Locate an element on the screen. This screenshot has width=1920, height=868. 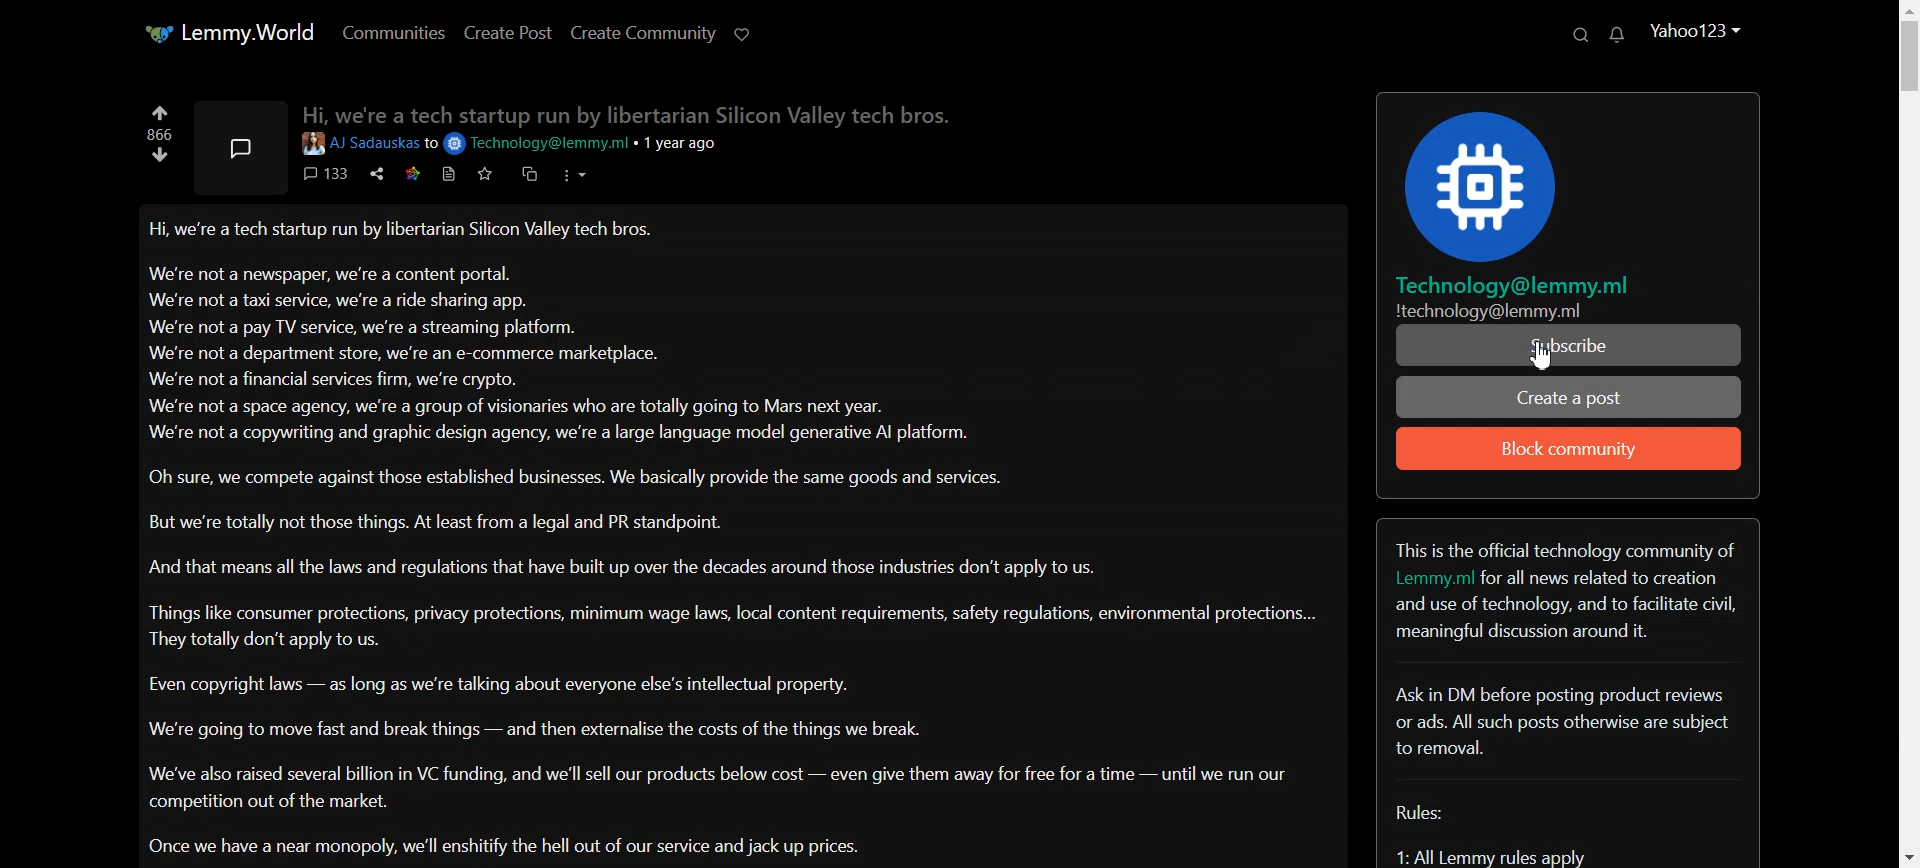
View Source is located at coordinates (448, 174).